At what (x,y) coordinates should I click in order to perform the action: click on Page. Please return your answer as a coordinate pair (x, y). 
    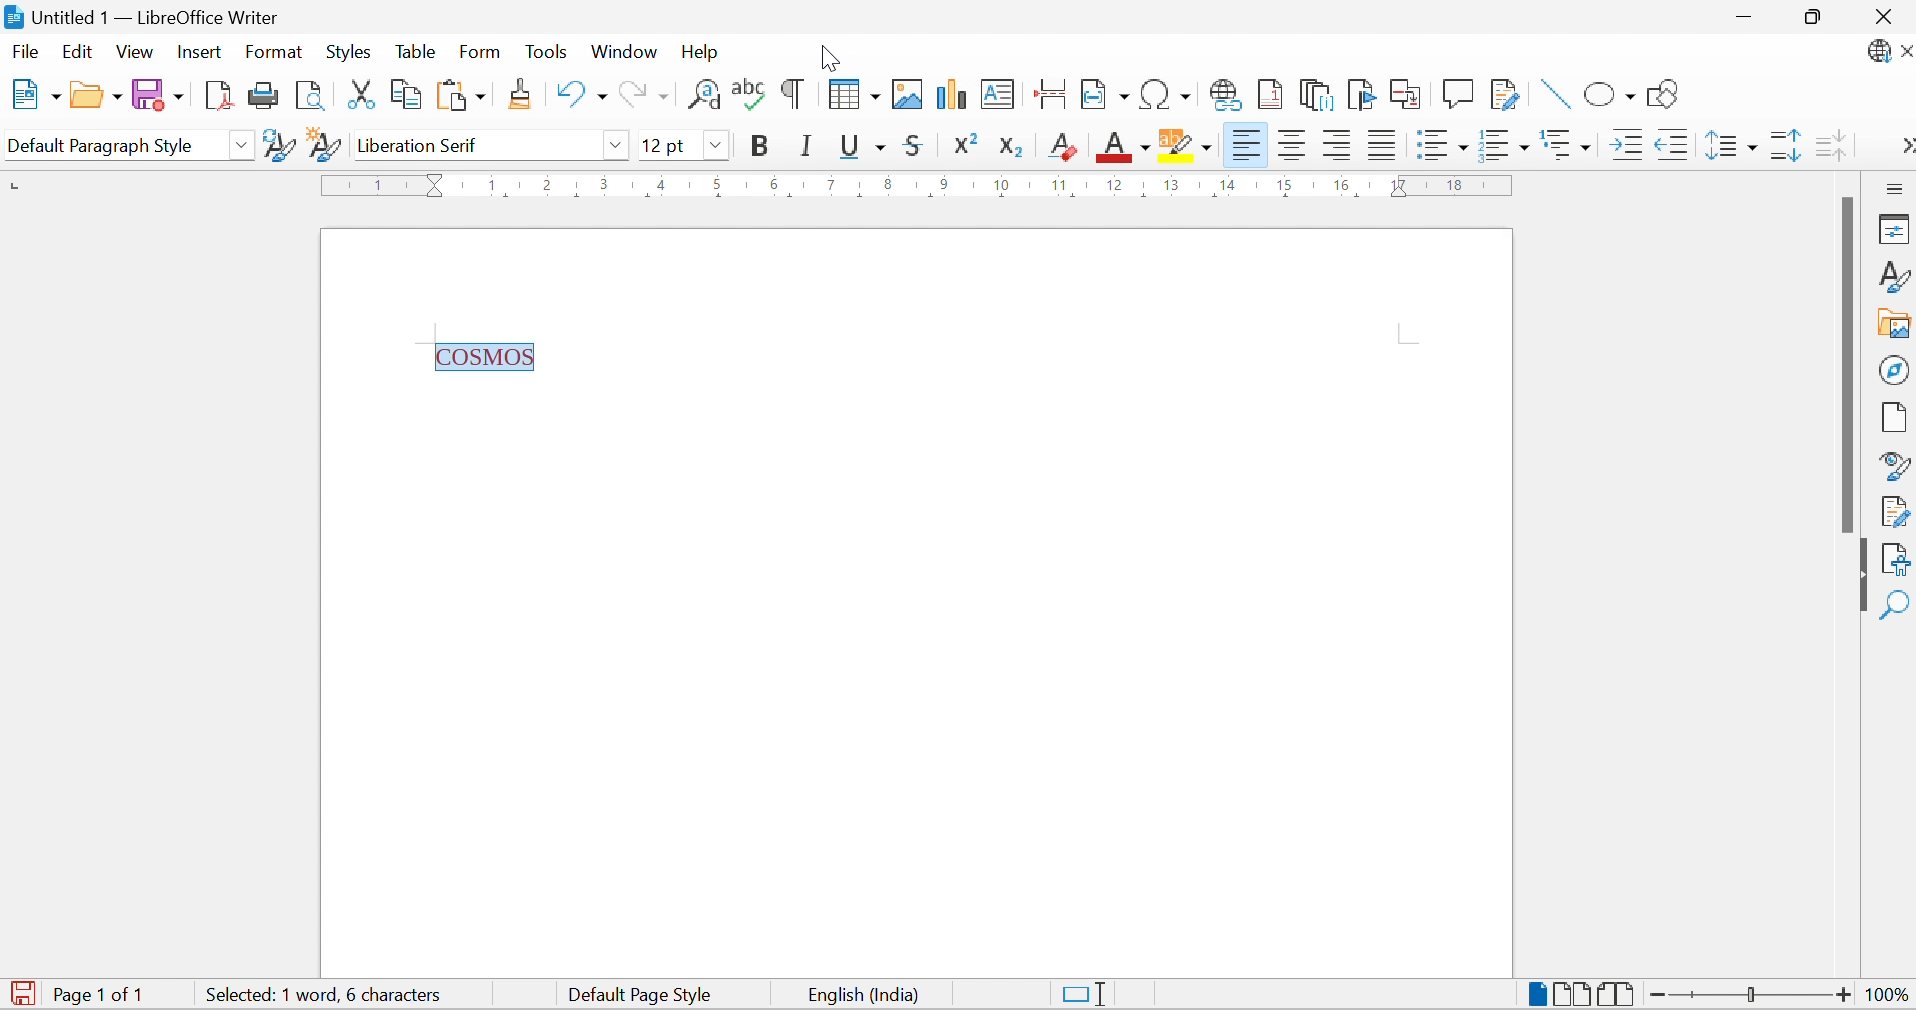
    Looking at the image, I should click on (1896, 418).